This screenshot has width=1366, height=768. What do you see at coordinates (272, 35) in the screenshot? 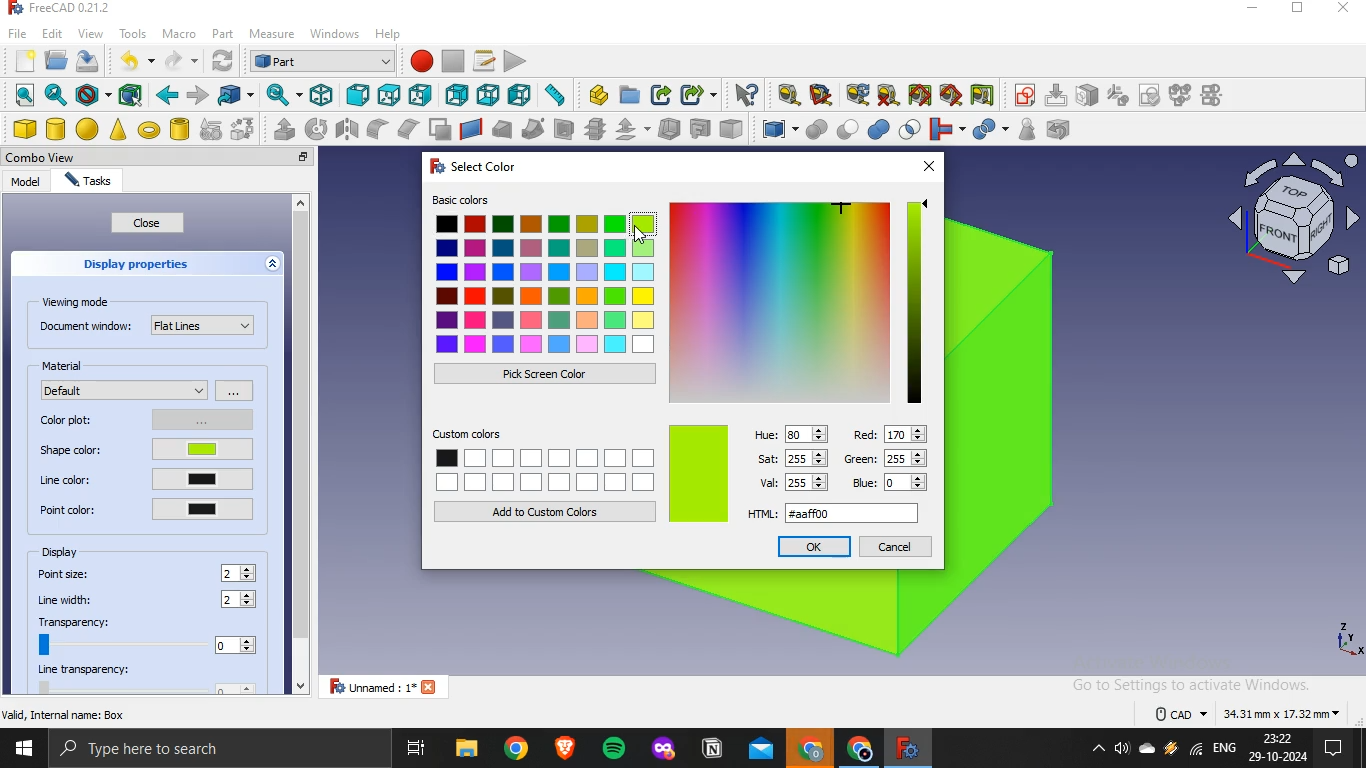
I see `measure` at bounding box center [272, 35].